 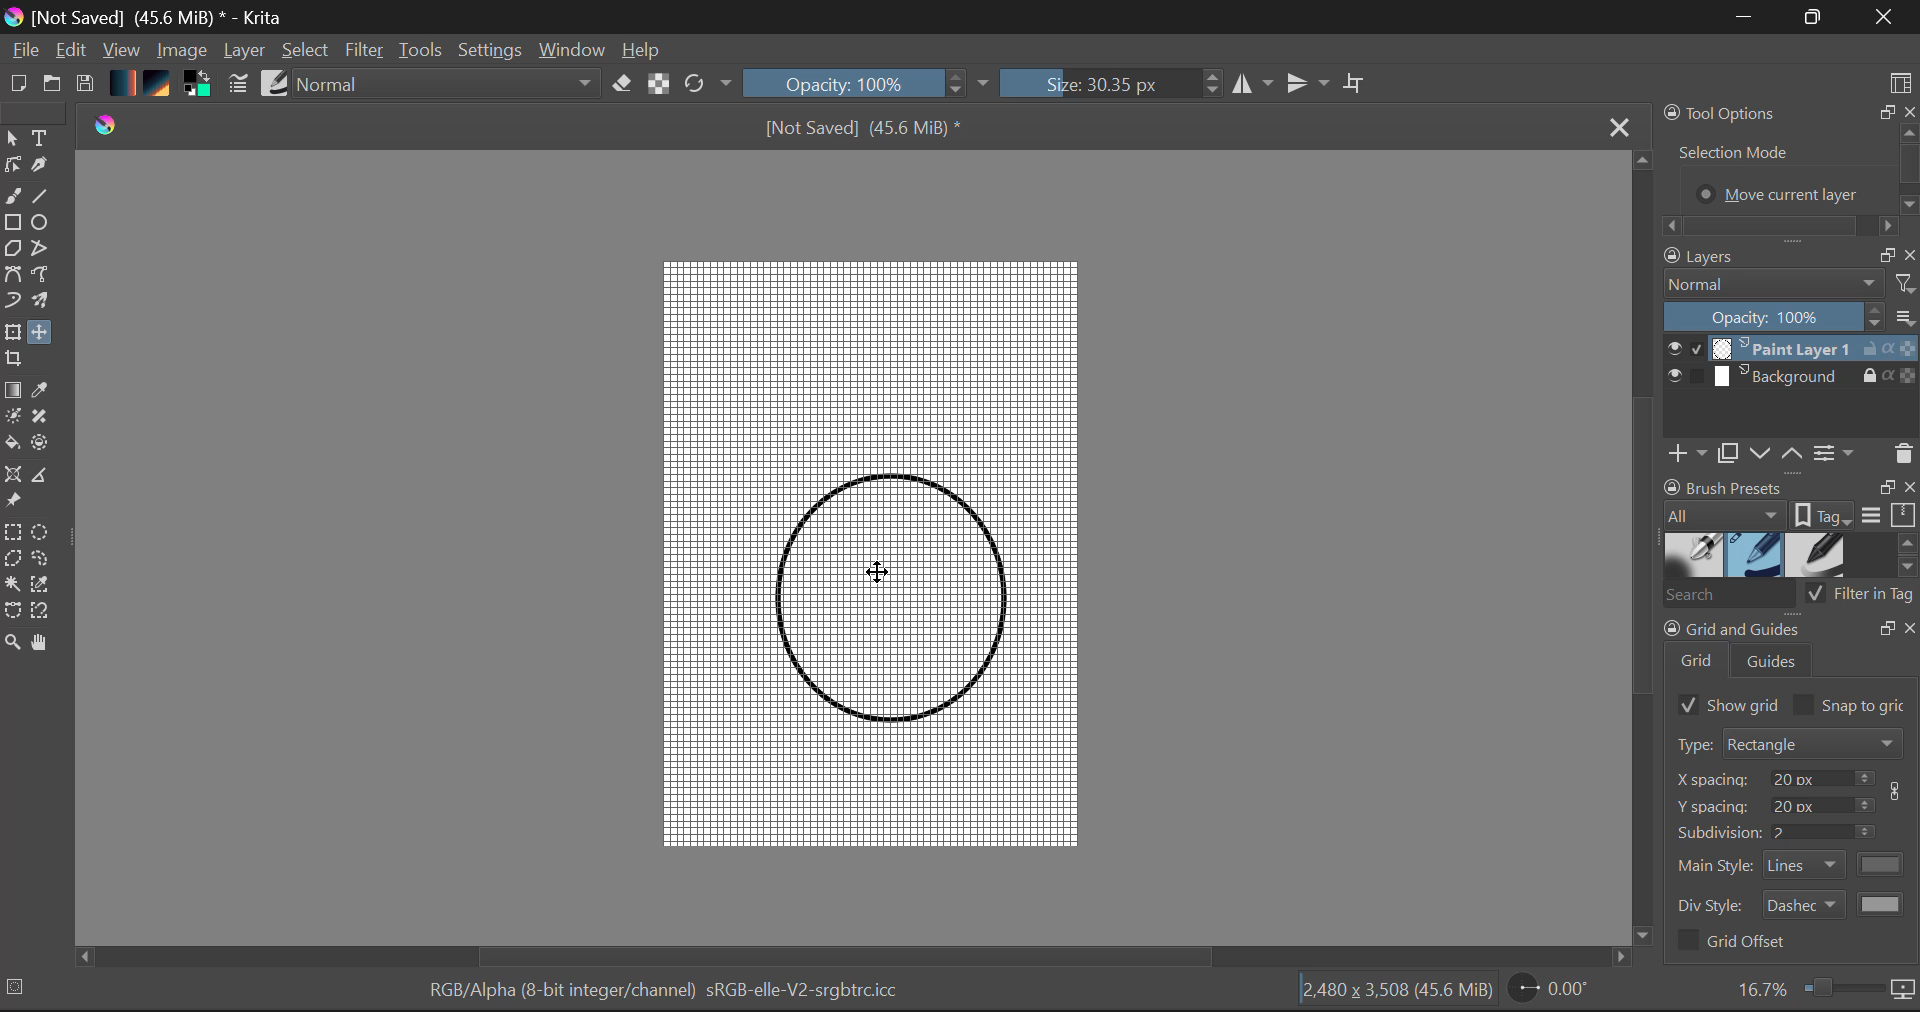 I want to click on Brush Presets Docket Tab, so click(x=1790, y=502).